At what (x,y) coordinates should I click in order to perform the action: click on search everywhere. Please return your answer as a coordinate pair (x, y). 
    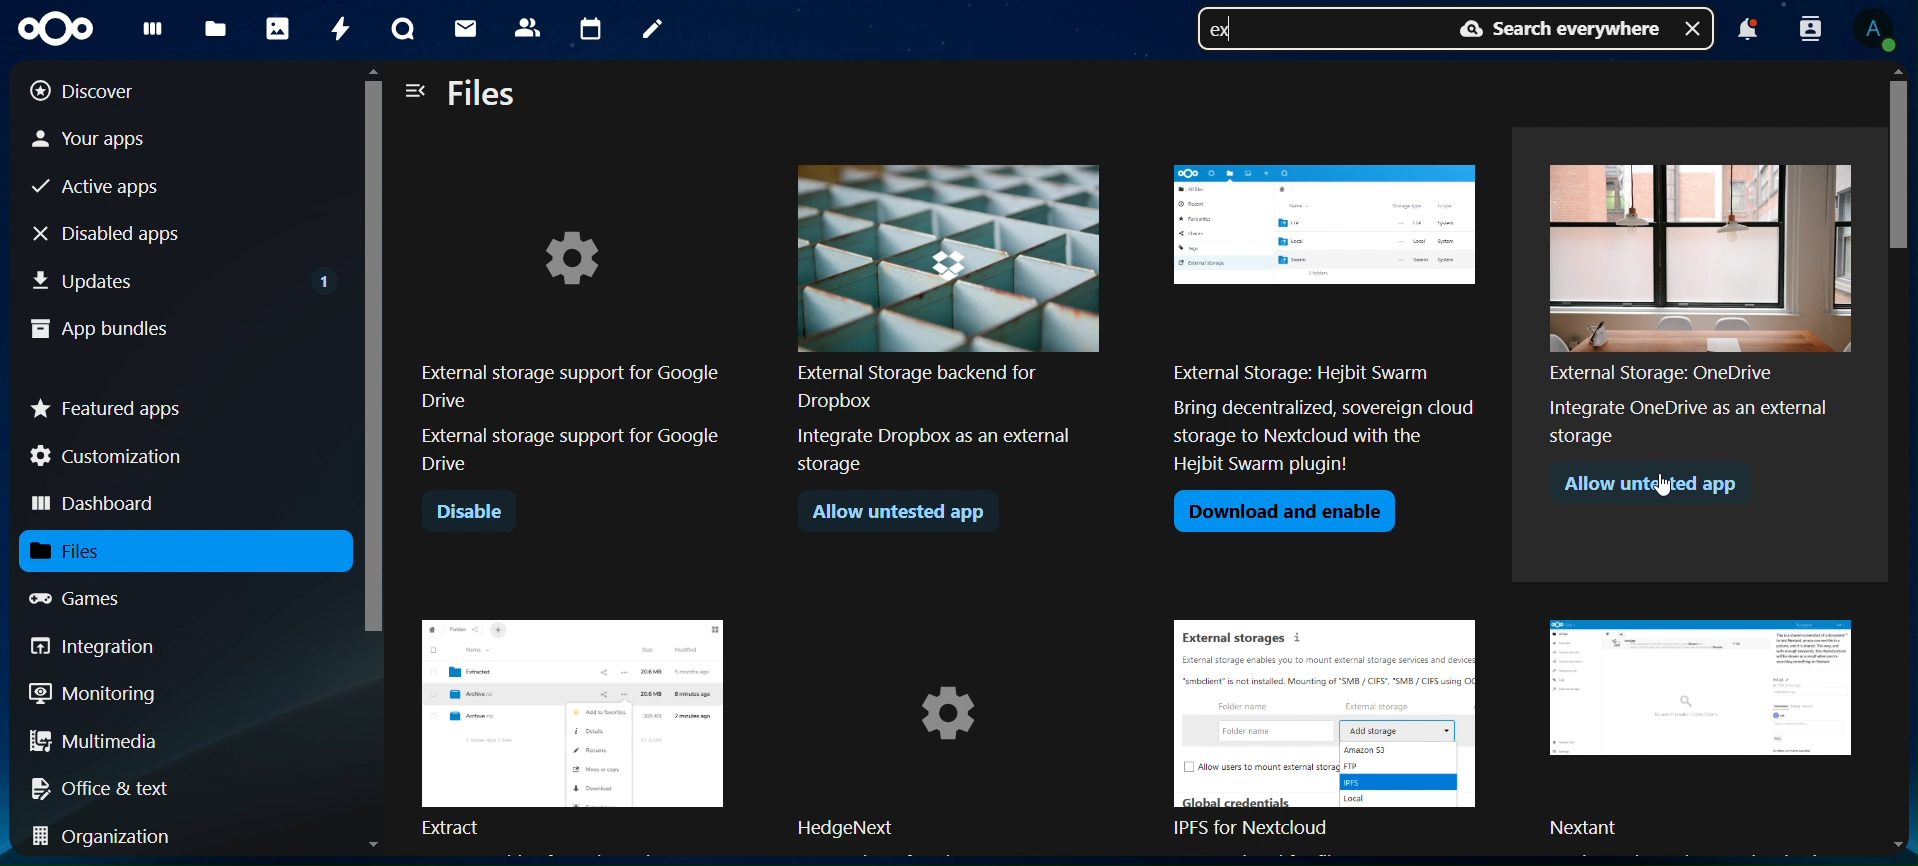
    Looking at the image, I should click on (1554, 30).